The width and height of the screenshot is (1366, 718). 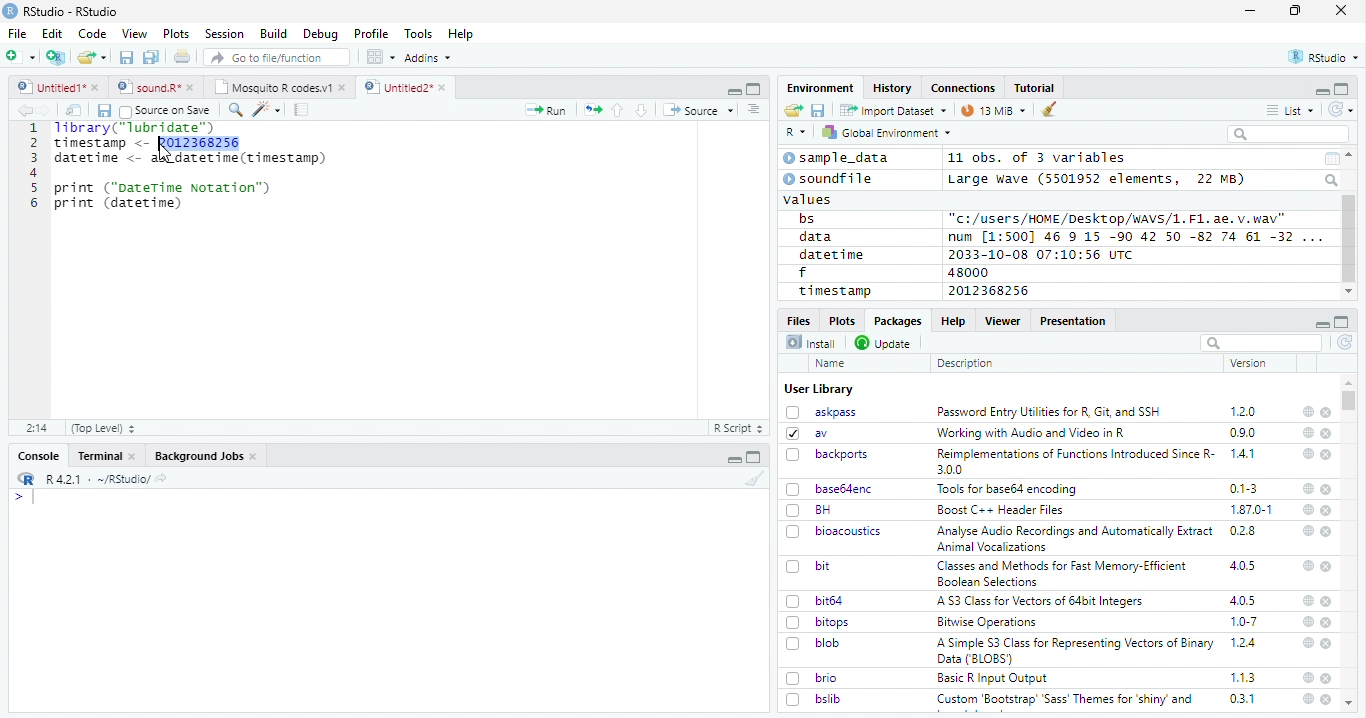 I want to click on Environment, so click(x=821, y=87).